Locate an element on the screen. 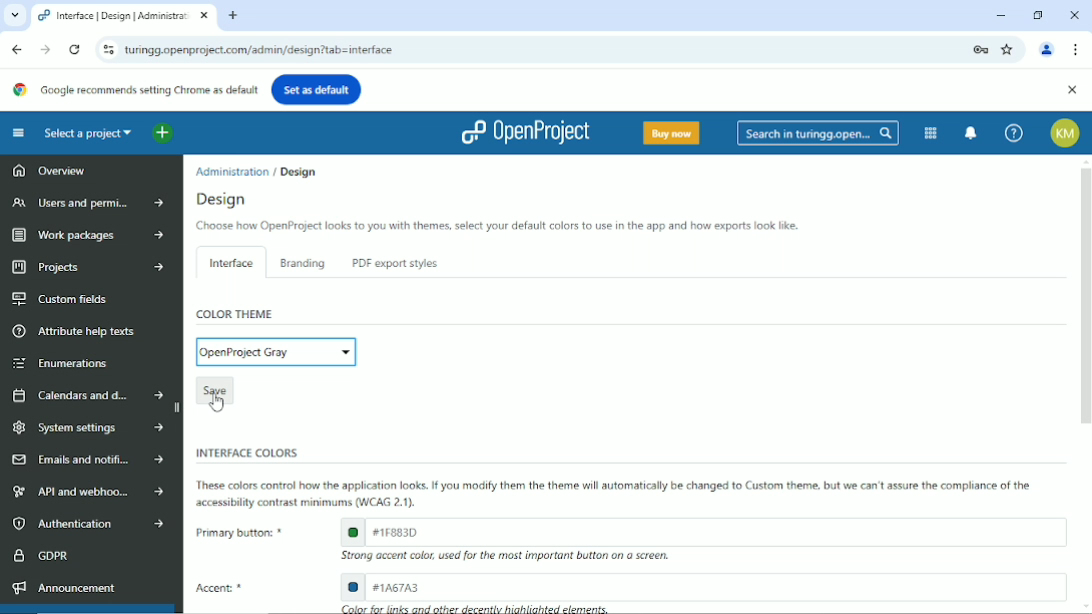 The width and height of the screenshot is (1092, 614). These colors control how the apphcation looks. If you modify them the theme will automatically be changed to Custom theme. but we can t assure the comphance of the is located at coordinates (618, 485).